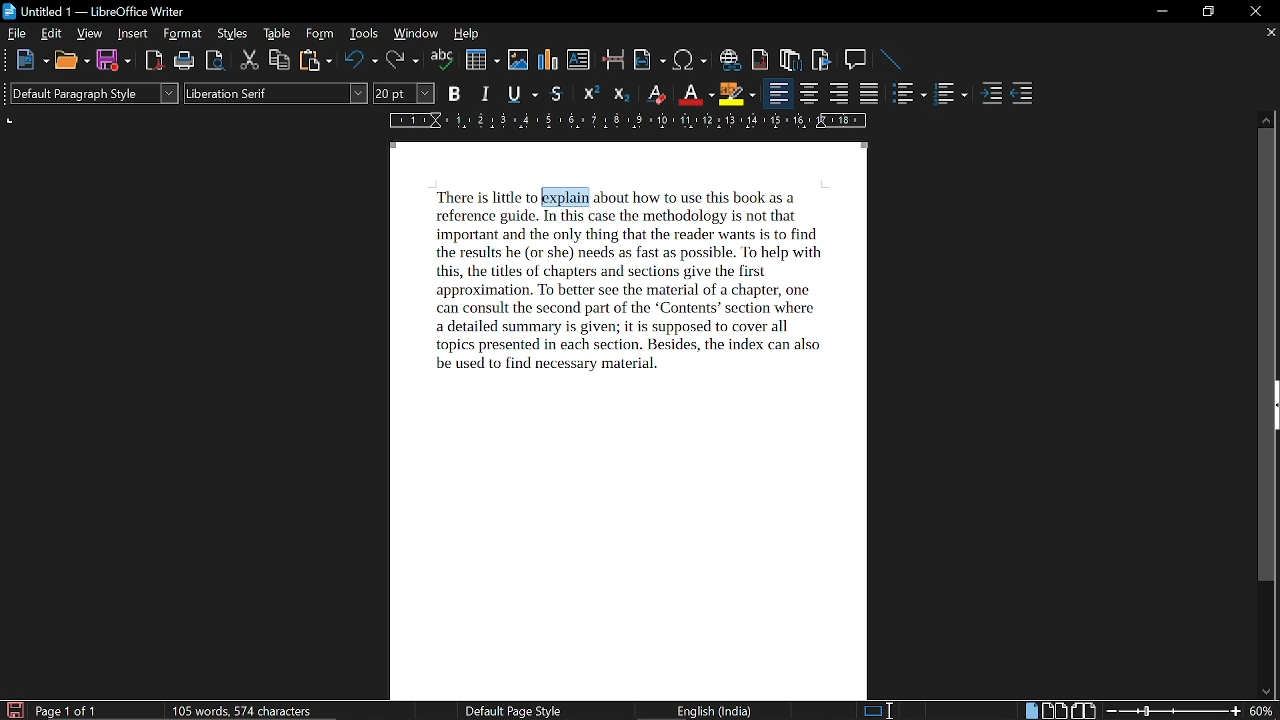  What do you see at coordinates (1266, 693) in the screenshot?
I see `move down` at bounding box center [1266, 693].